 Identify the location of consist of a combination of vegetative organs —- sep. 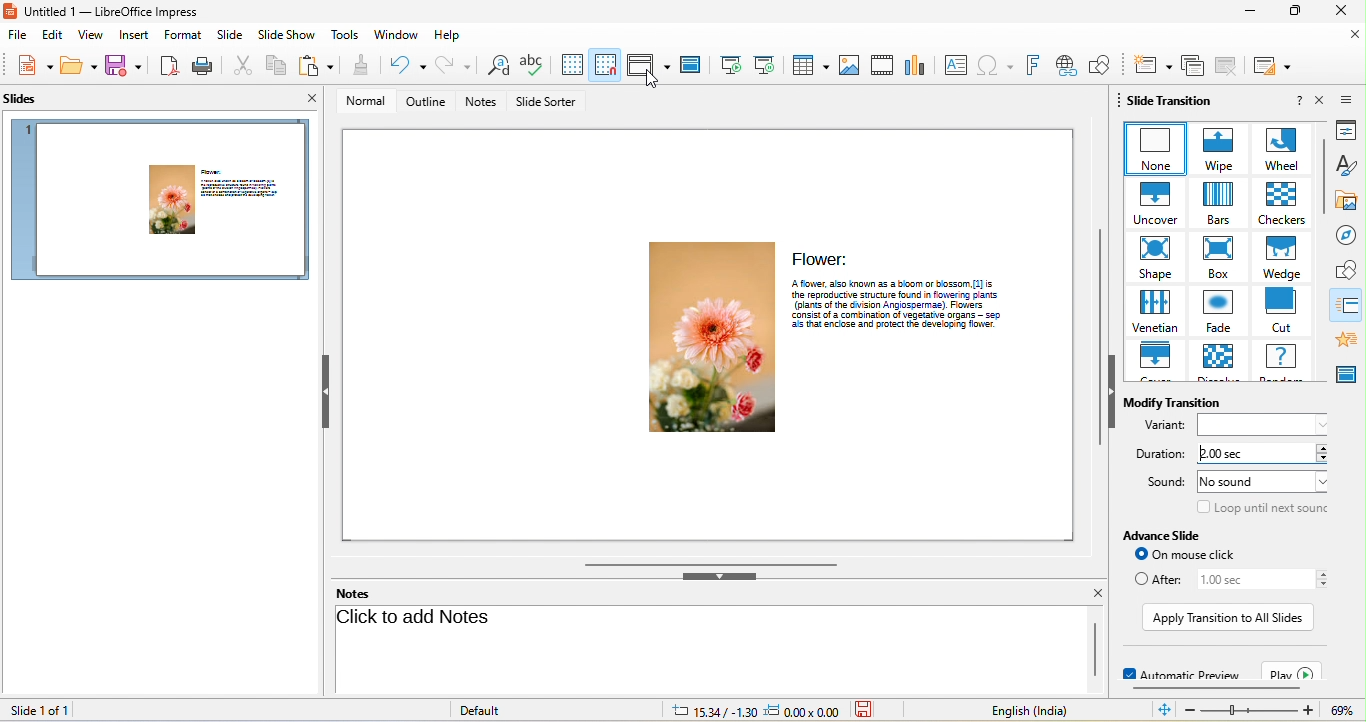
(906, 315).